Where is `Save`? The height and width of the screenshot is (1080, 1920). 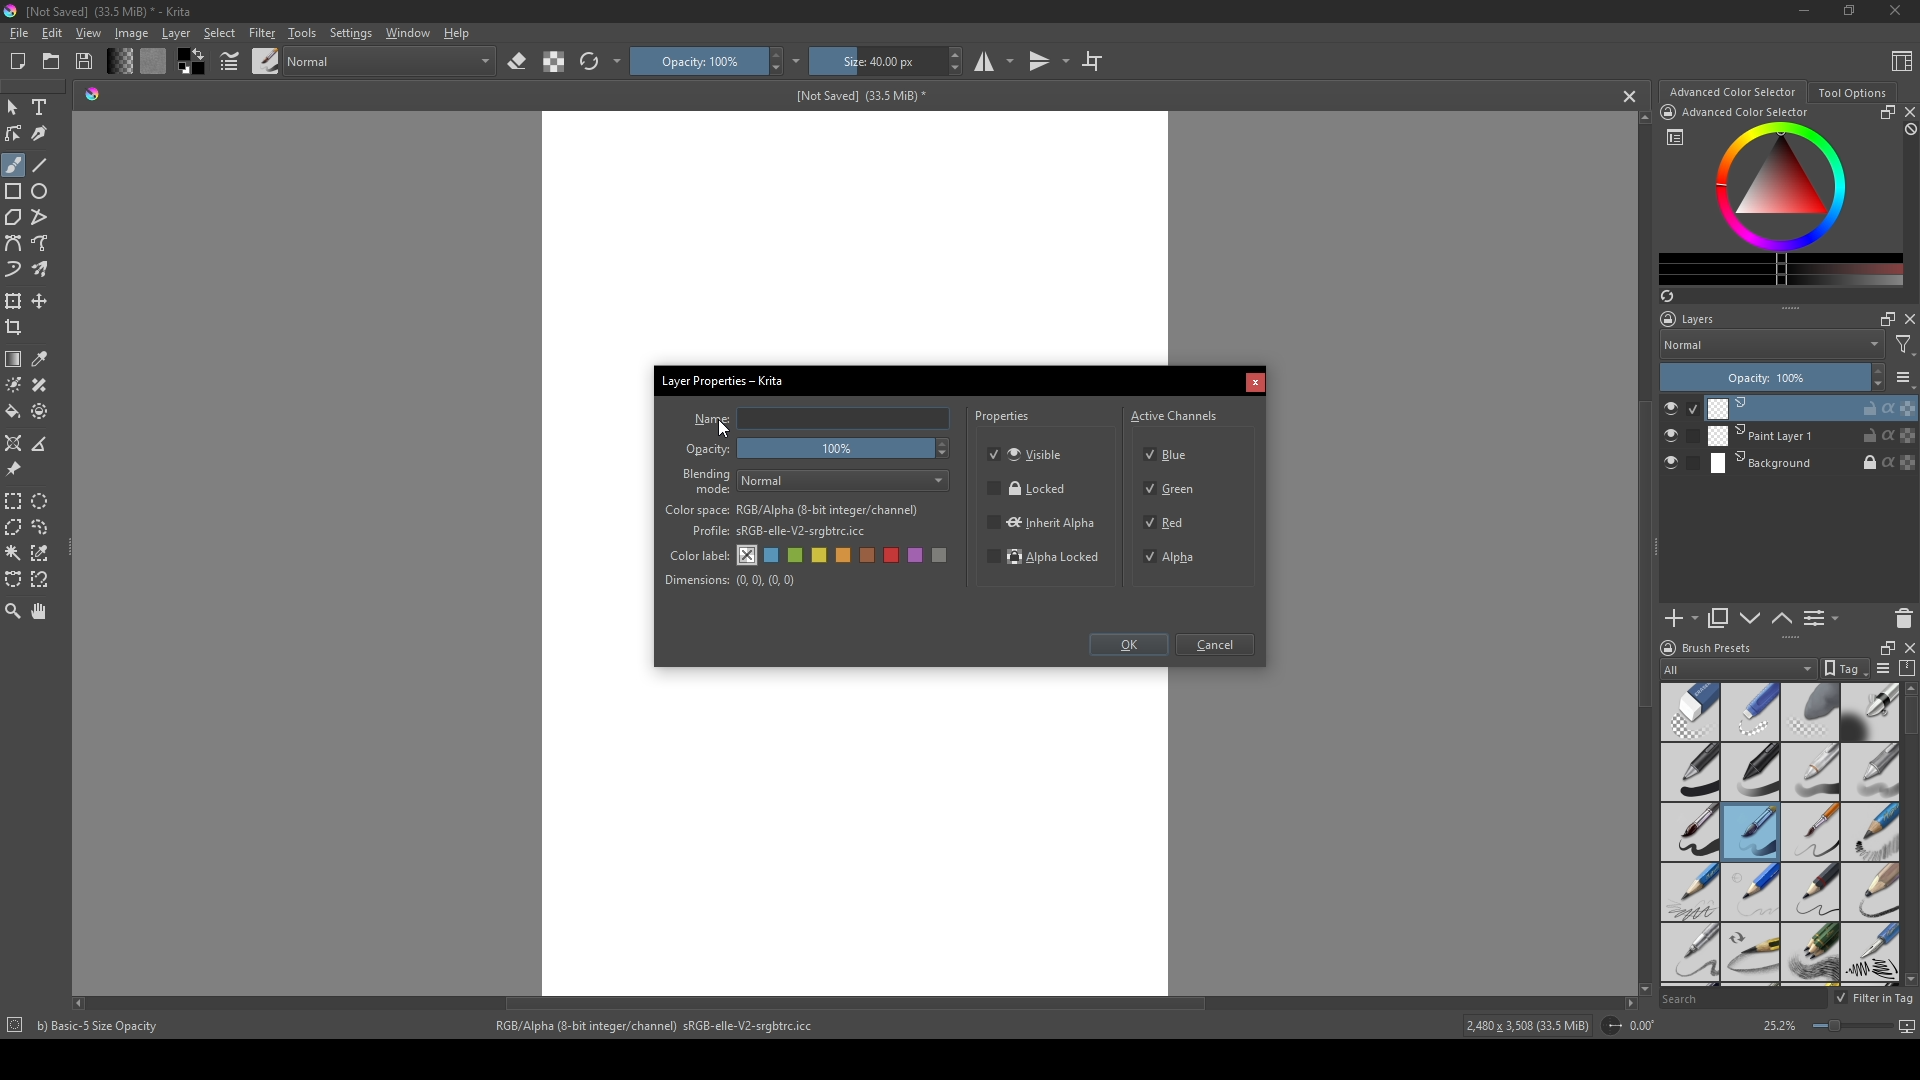 Save is located at coordinates (86, 60).